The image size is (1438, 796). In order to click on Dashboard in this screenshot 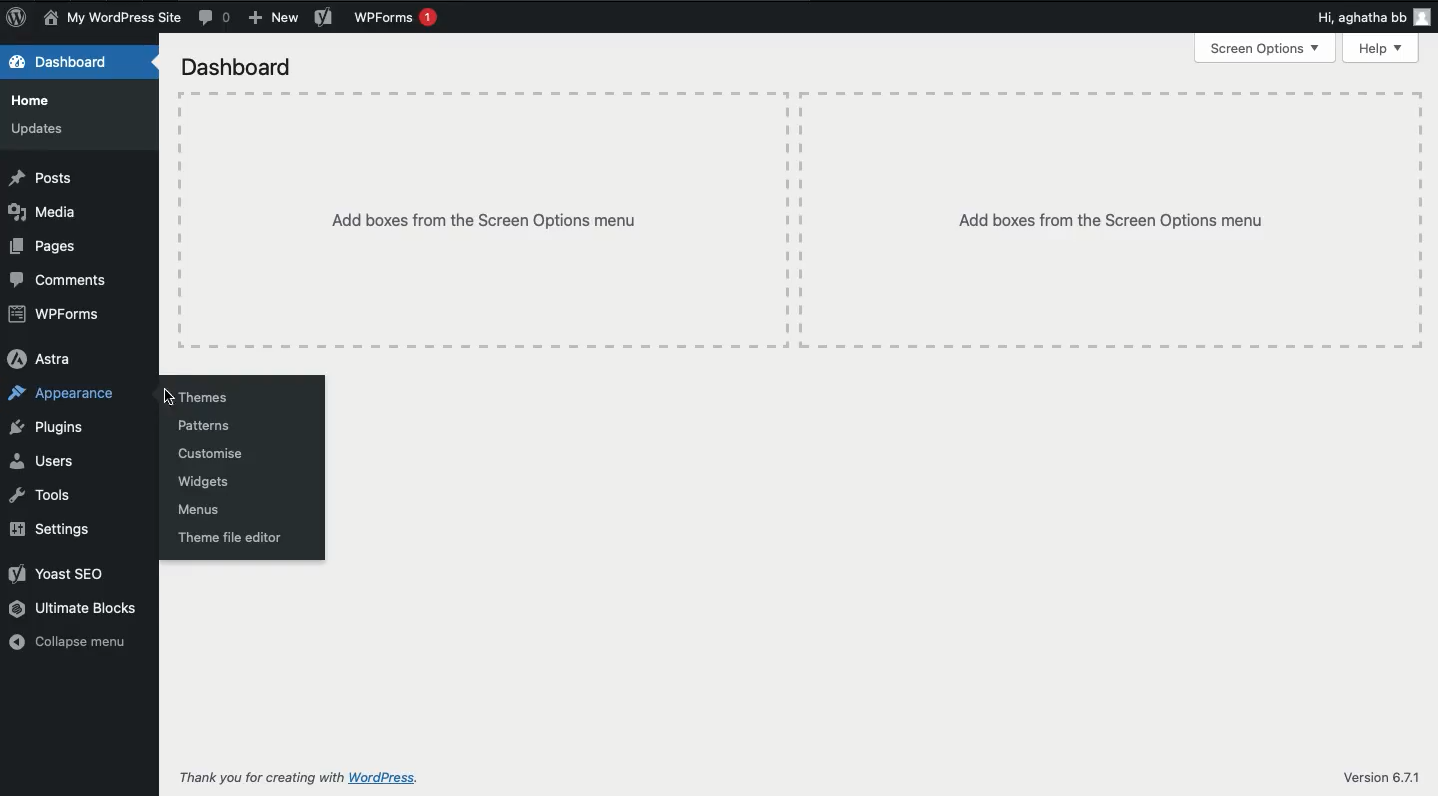, I will do `click(62, 62)`.